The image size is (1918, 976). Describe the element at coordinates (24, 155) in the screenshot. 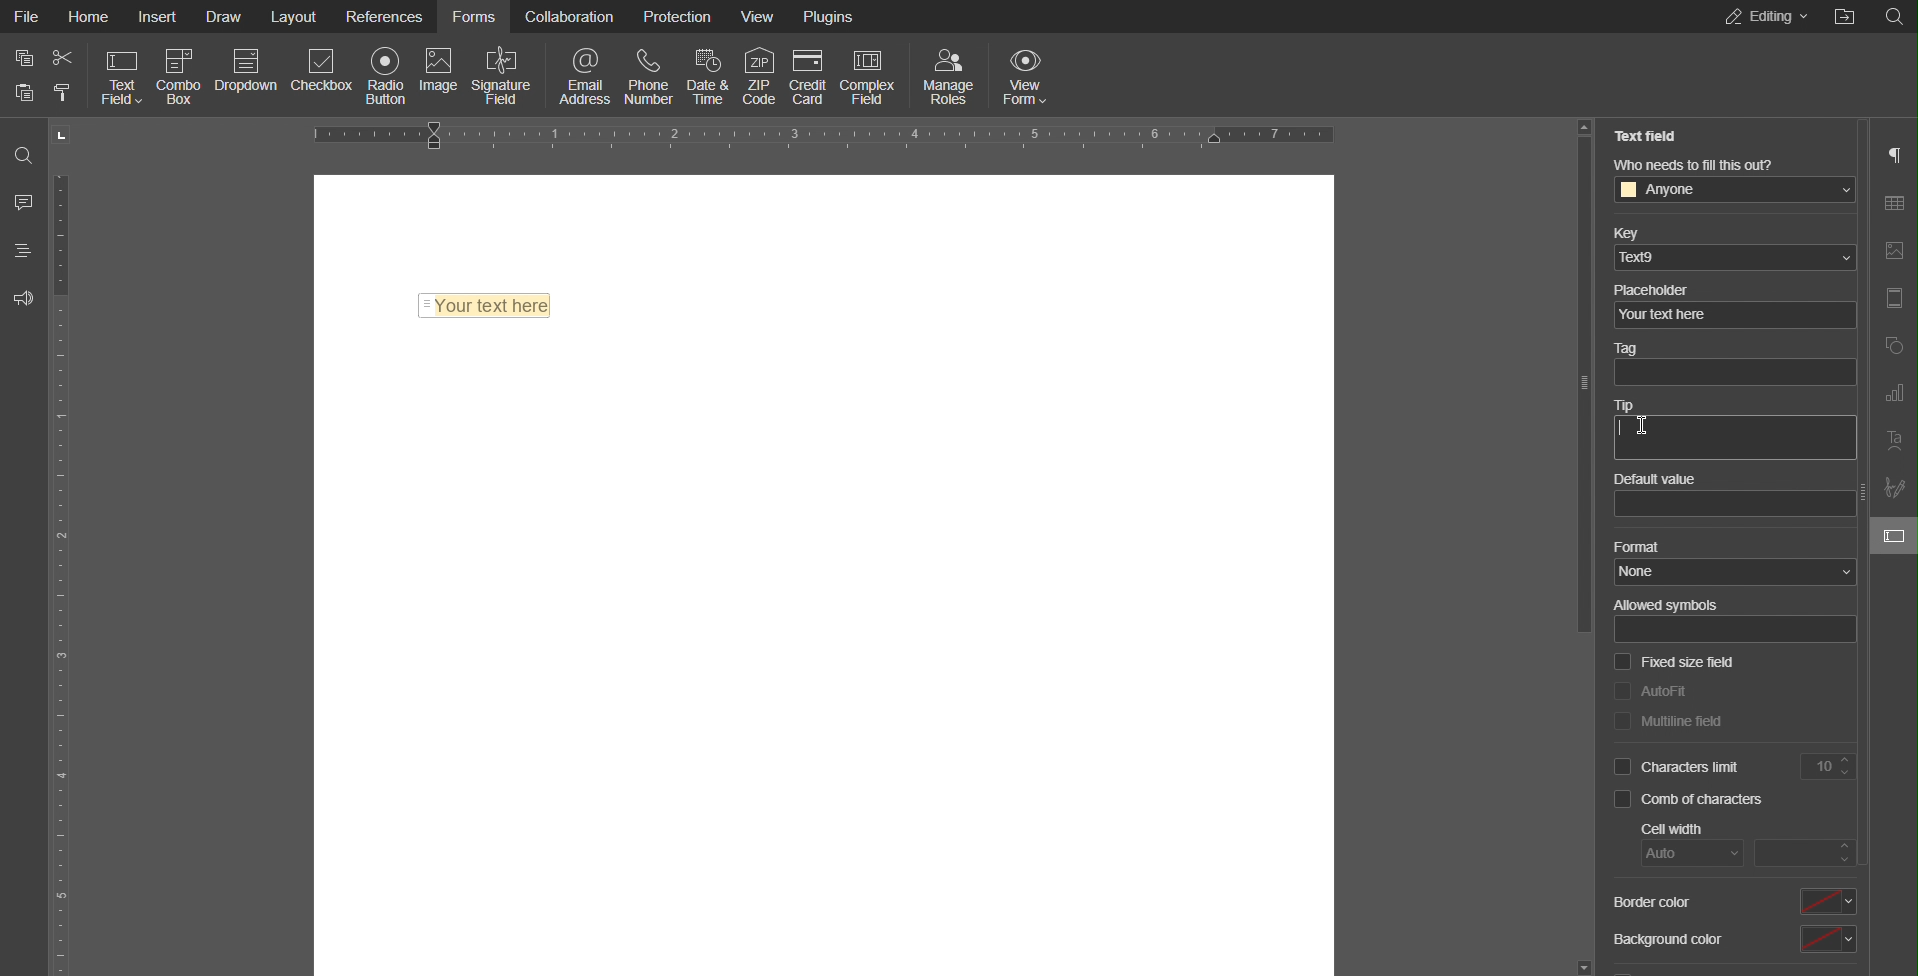

I see `Search` at that location.